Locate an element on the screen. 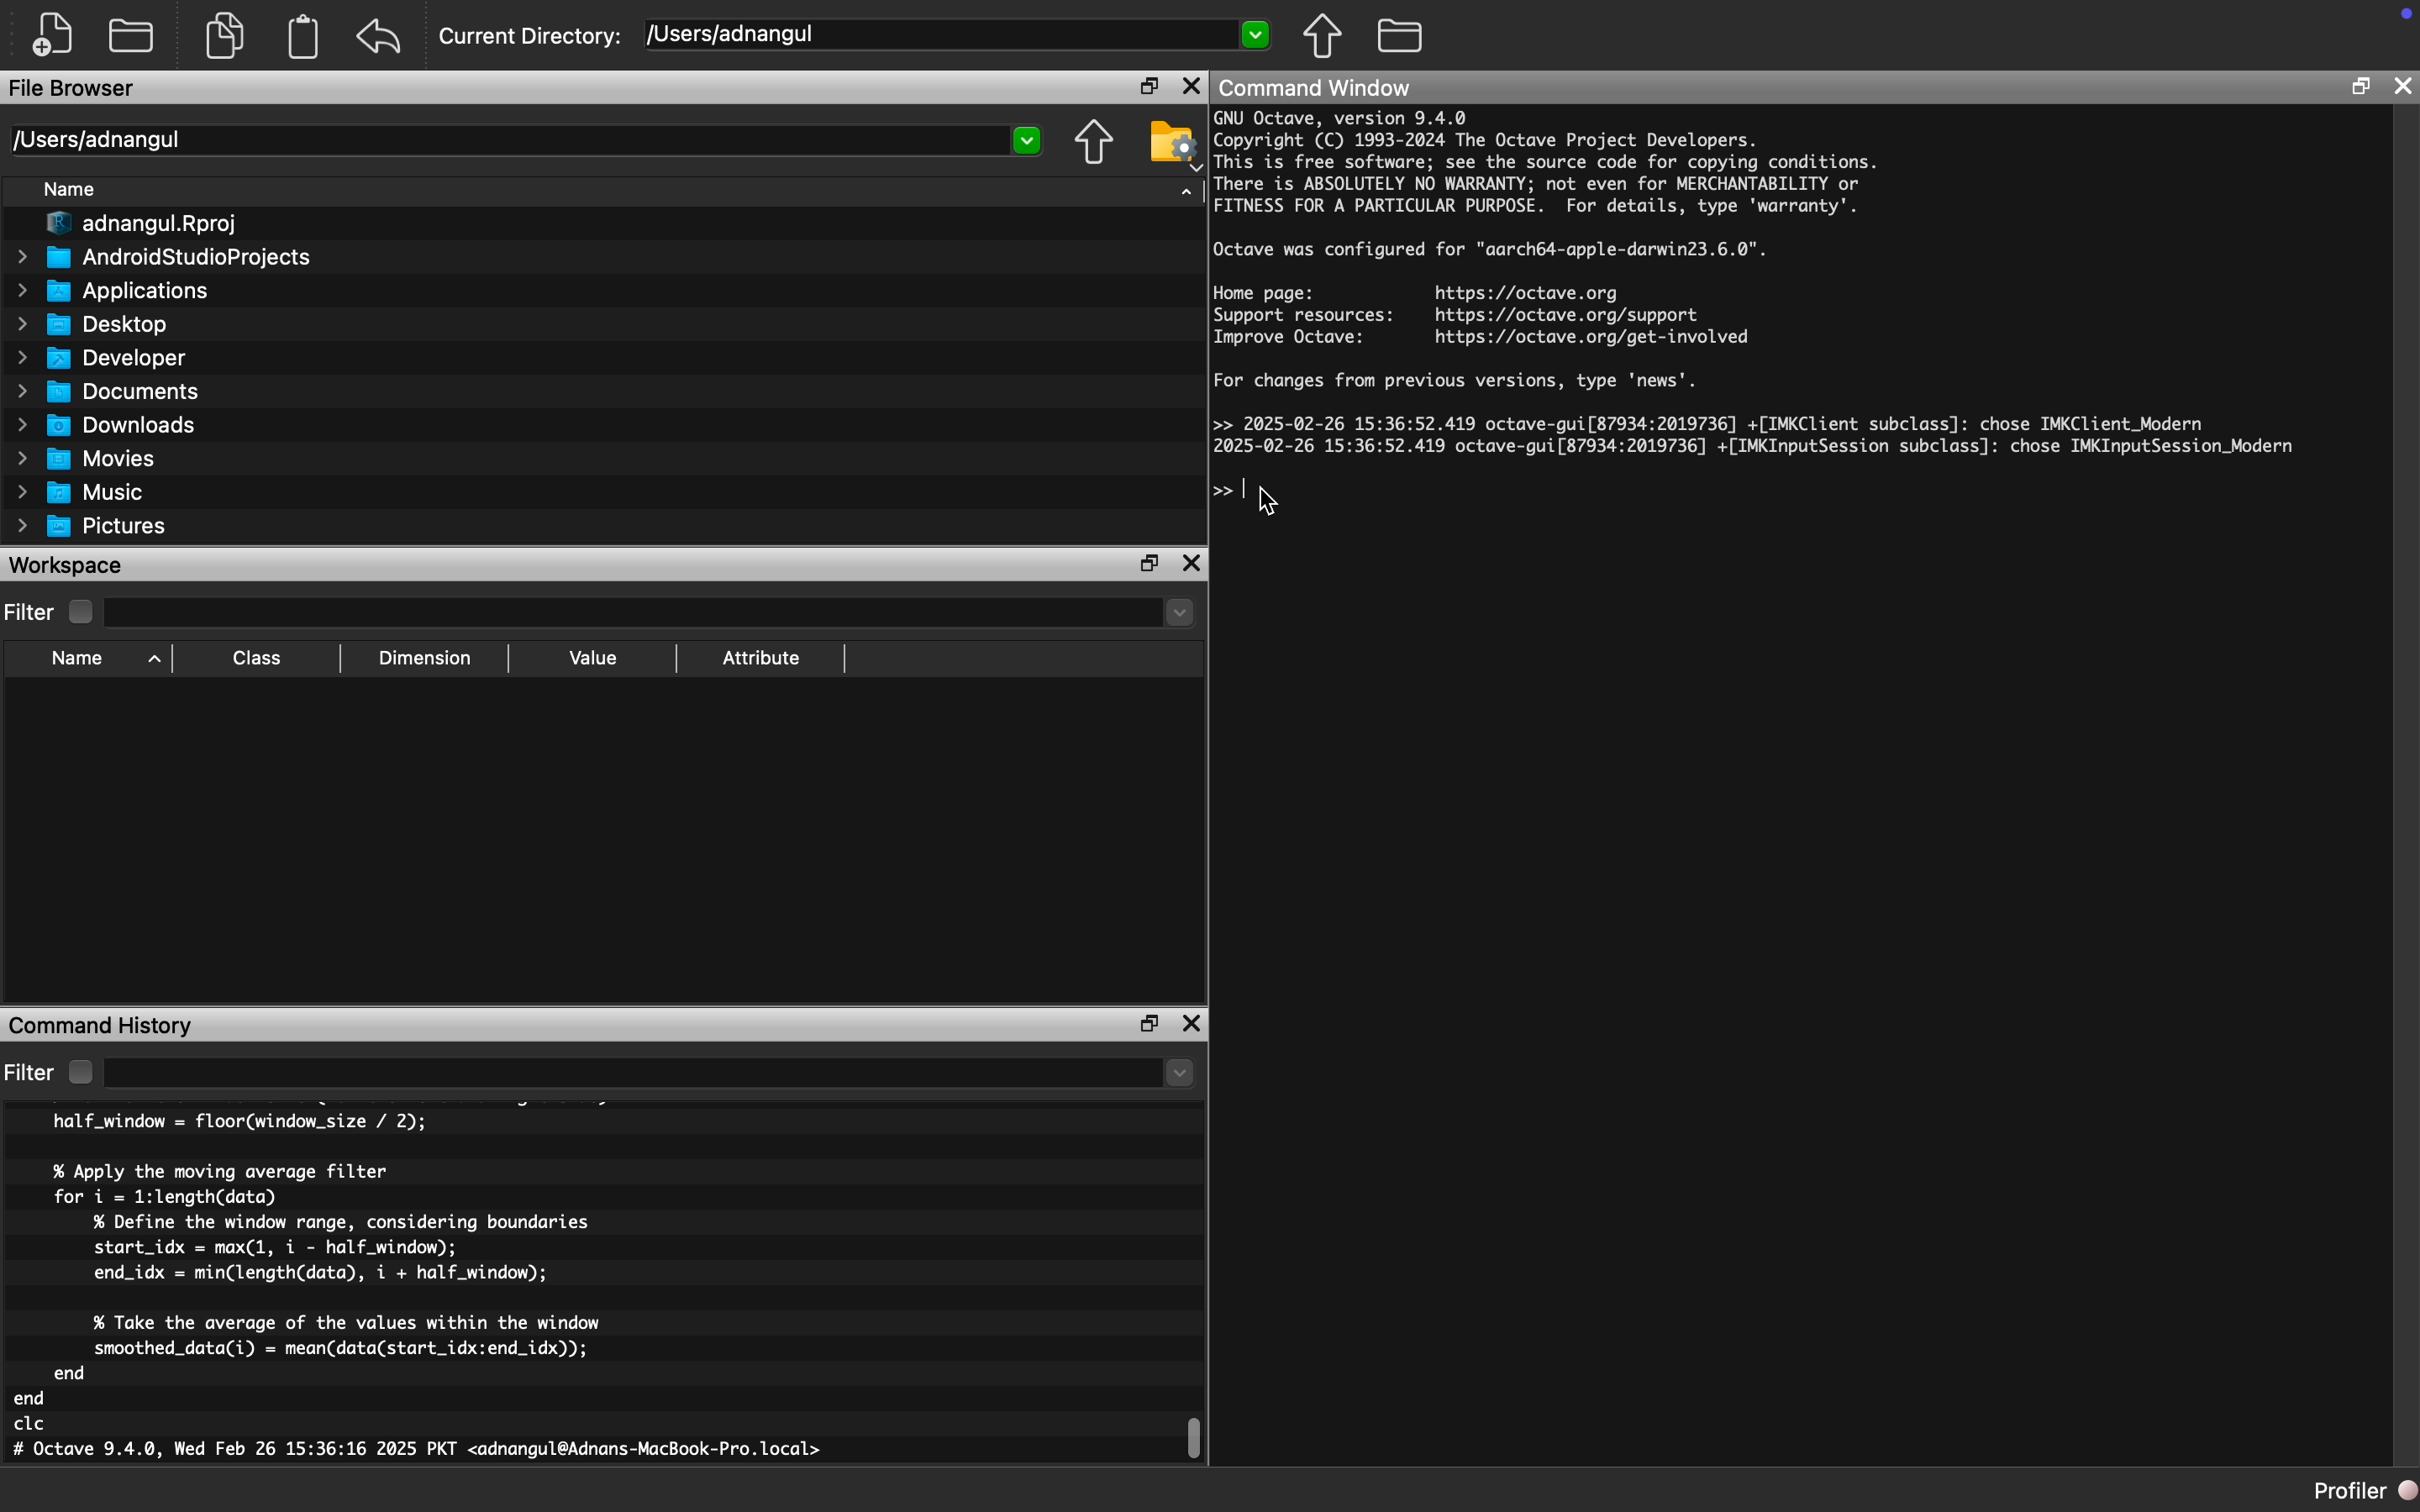  Folder Settings is located at coordinates (1173, 145).